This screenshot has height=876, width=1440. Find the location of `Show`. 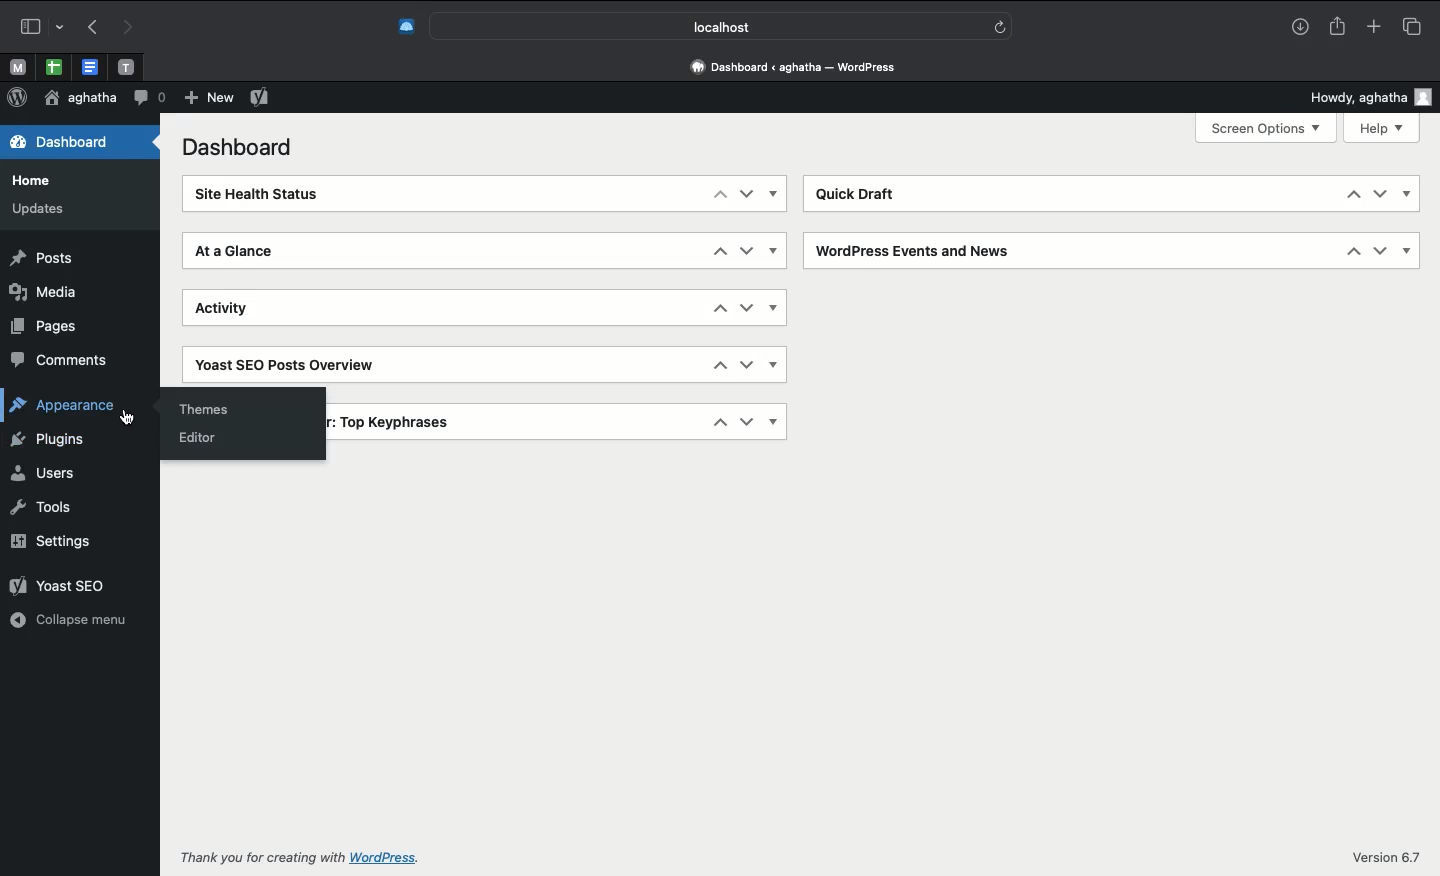

Show is located at coordinates (775, 194).